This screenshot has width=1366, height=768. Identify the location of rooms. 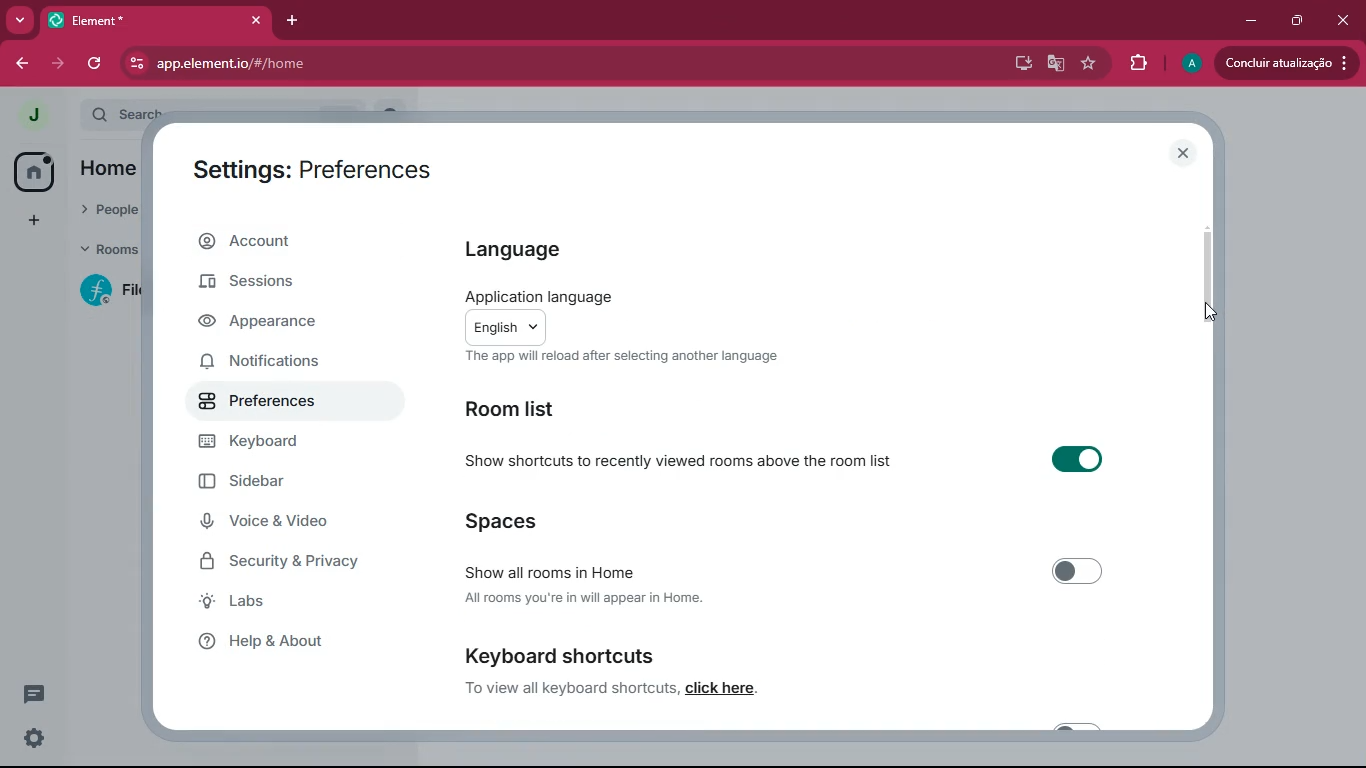
(109, 247).